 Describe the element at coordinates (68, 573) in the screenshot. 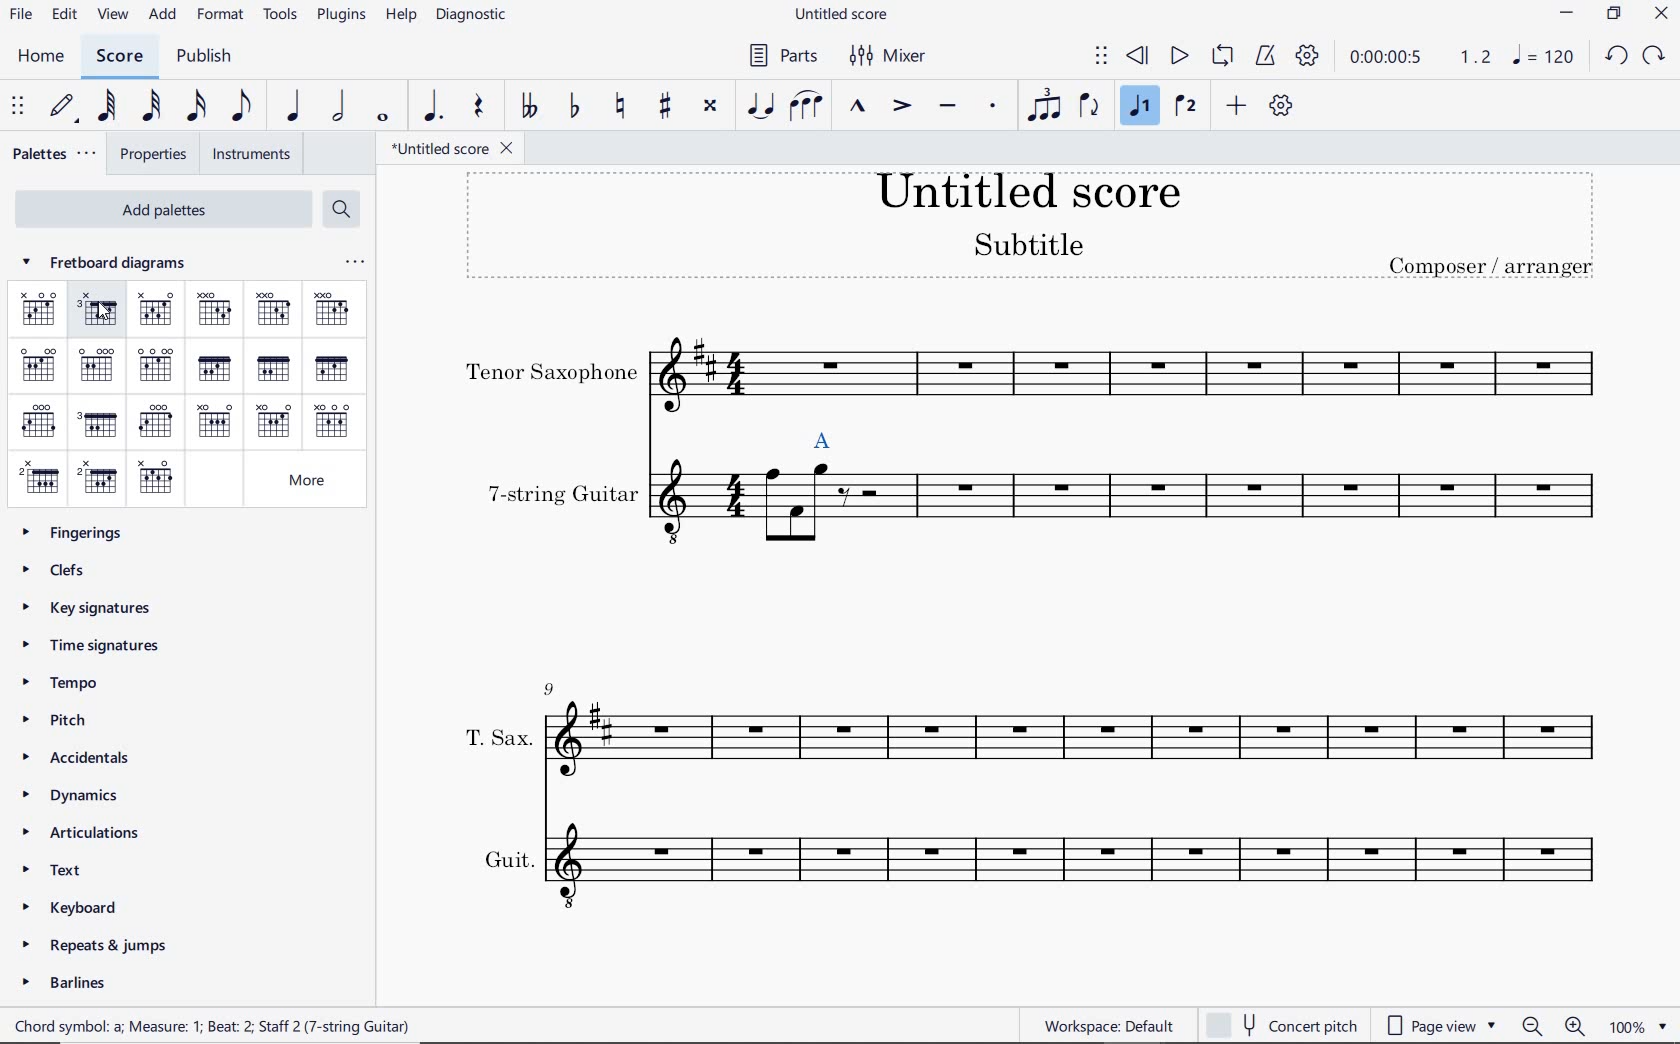

I see `CLEFS` at that location.